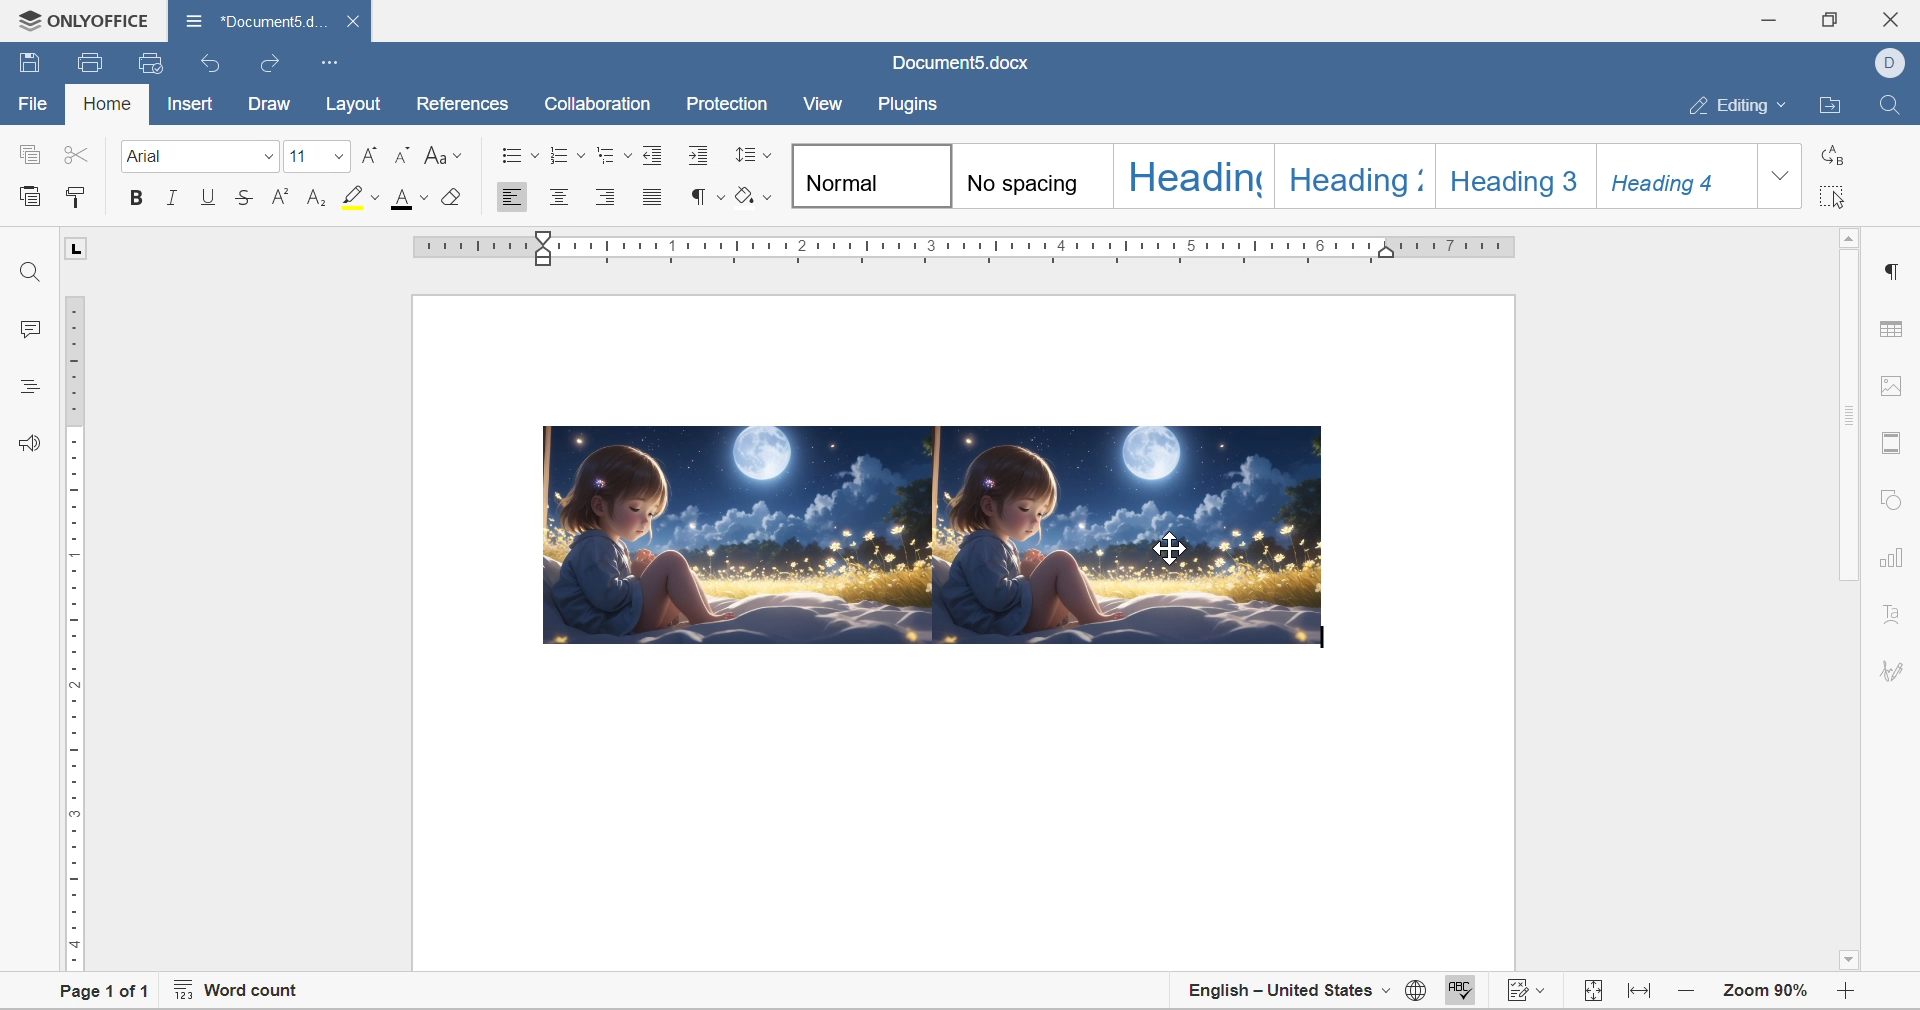 Image resolution: width=1920 pixels, height=1010 pixels. Describe the element at coordinates (1594, 991) in the screenshot. I see `fit to page` at that location.